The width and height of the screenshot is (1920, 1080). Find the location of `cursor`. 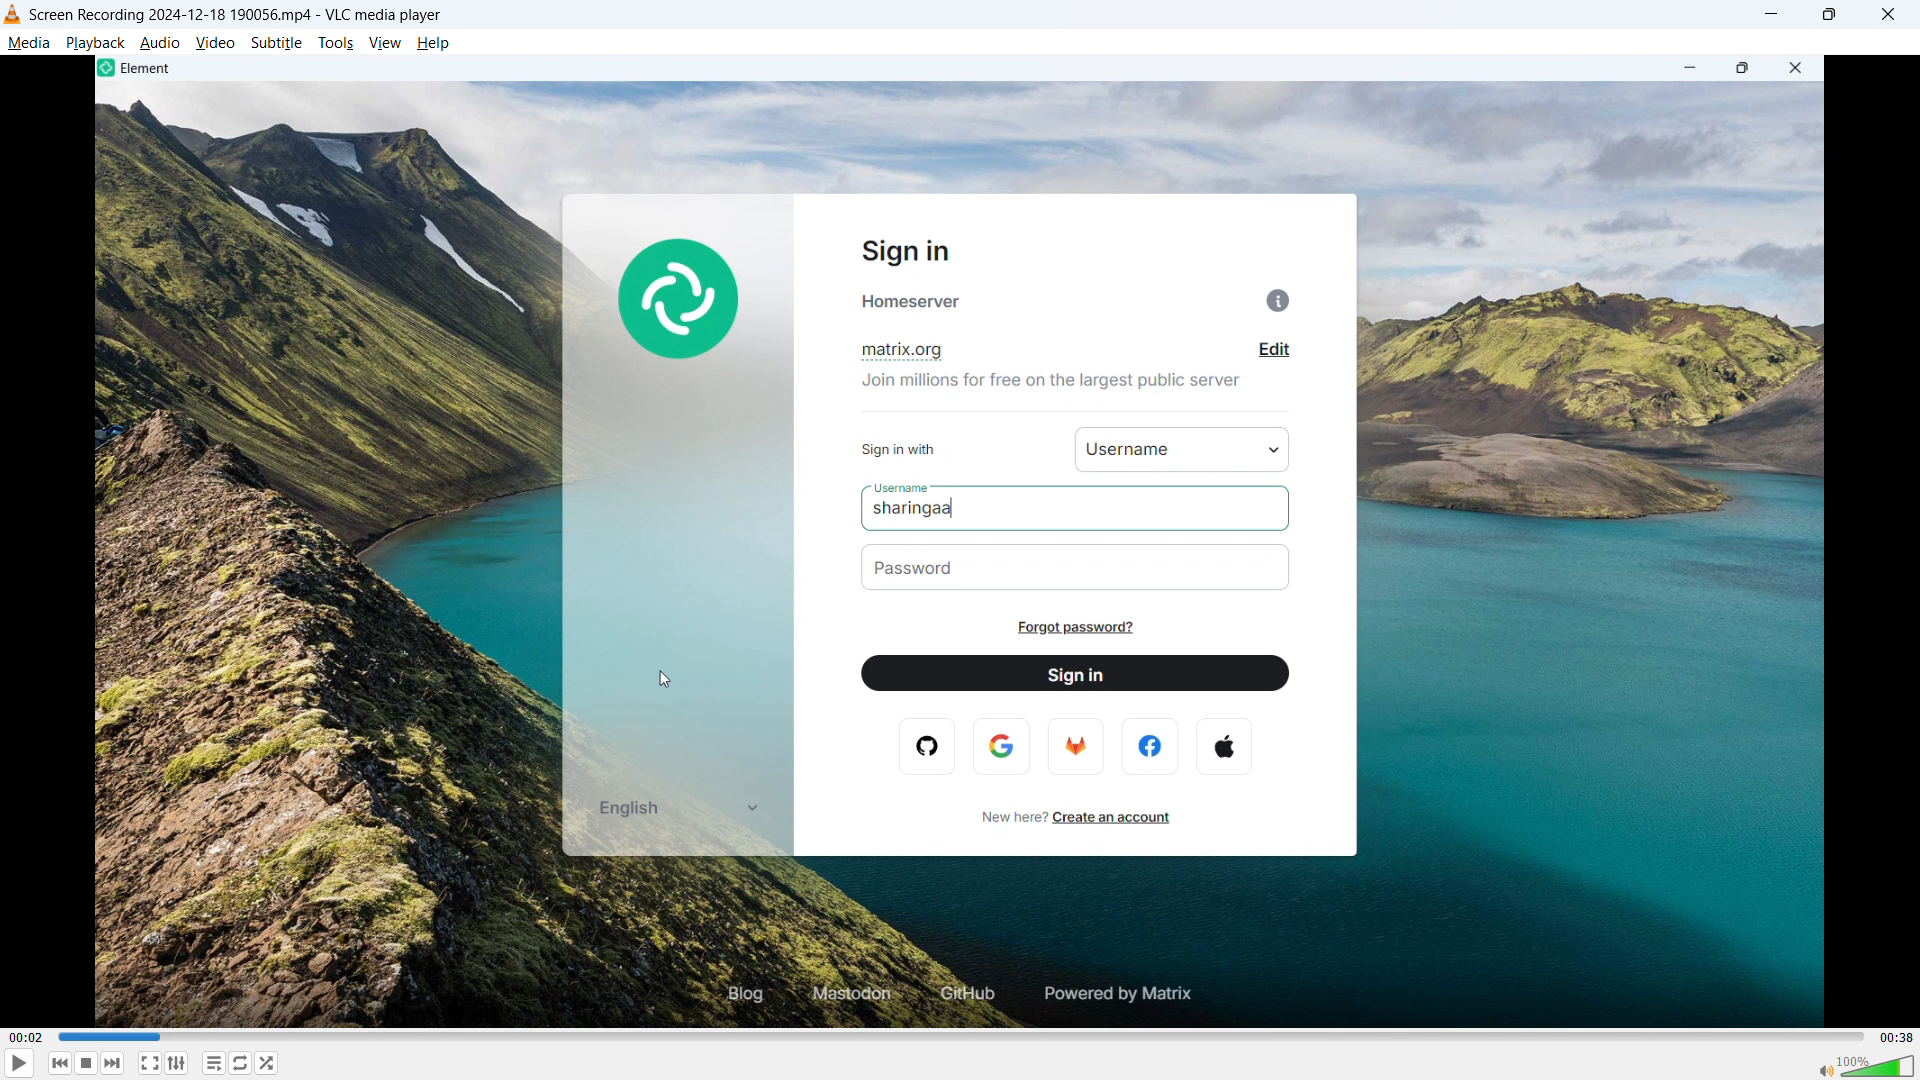

cursor is located at coordinates (668, 681).